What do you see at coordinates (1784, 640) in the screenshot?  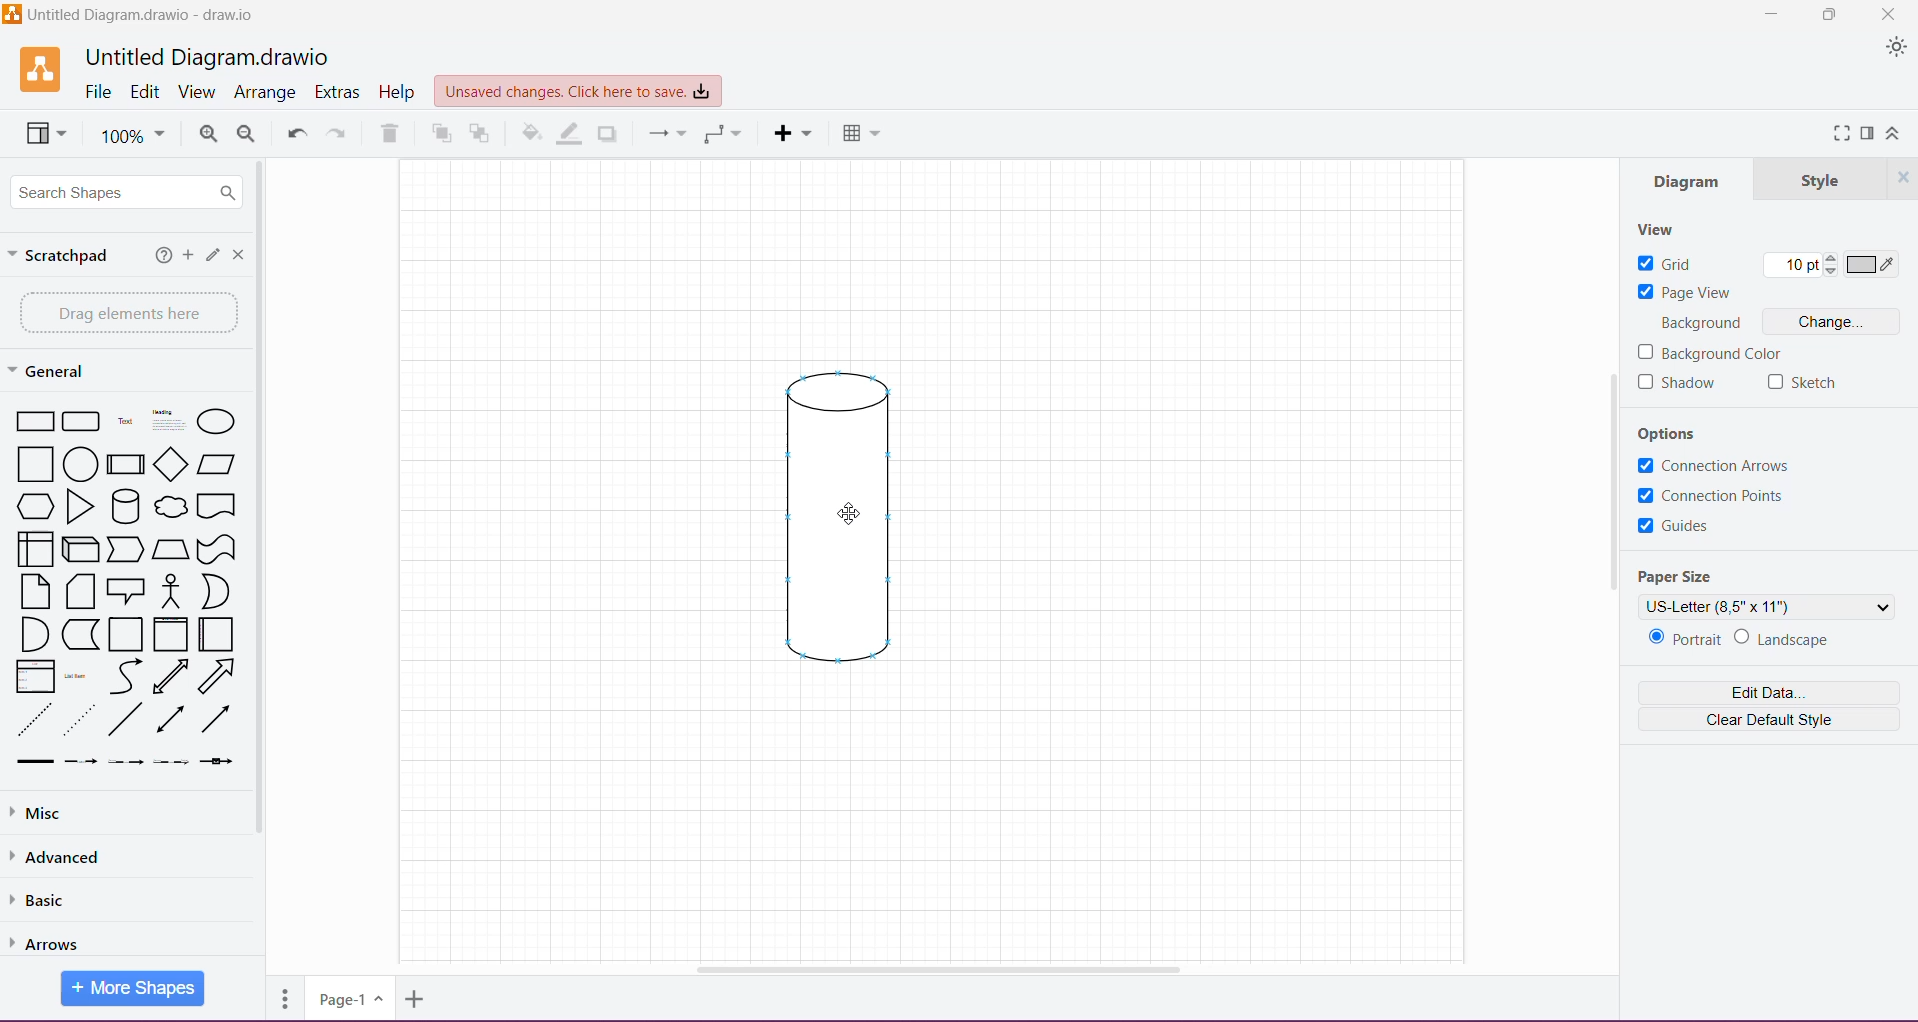 I see `Landscape` at bounding box center [1784, 640].